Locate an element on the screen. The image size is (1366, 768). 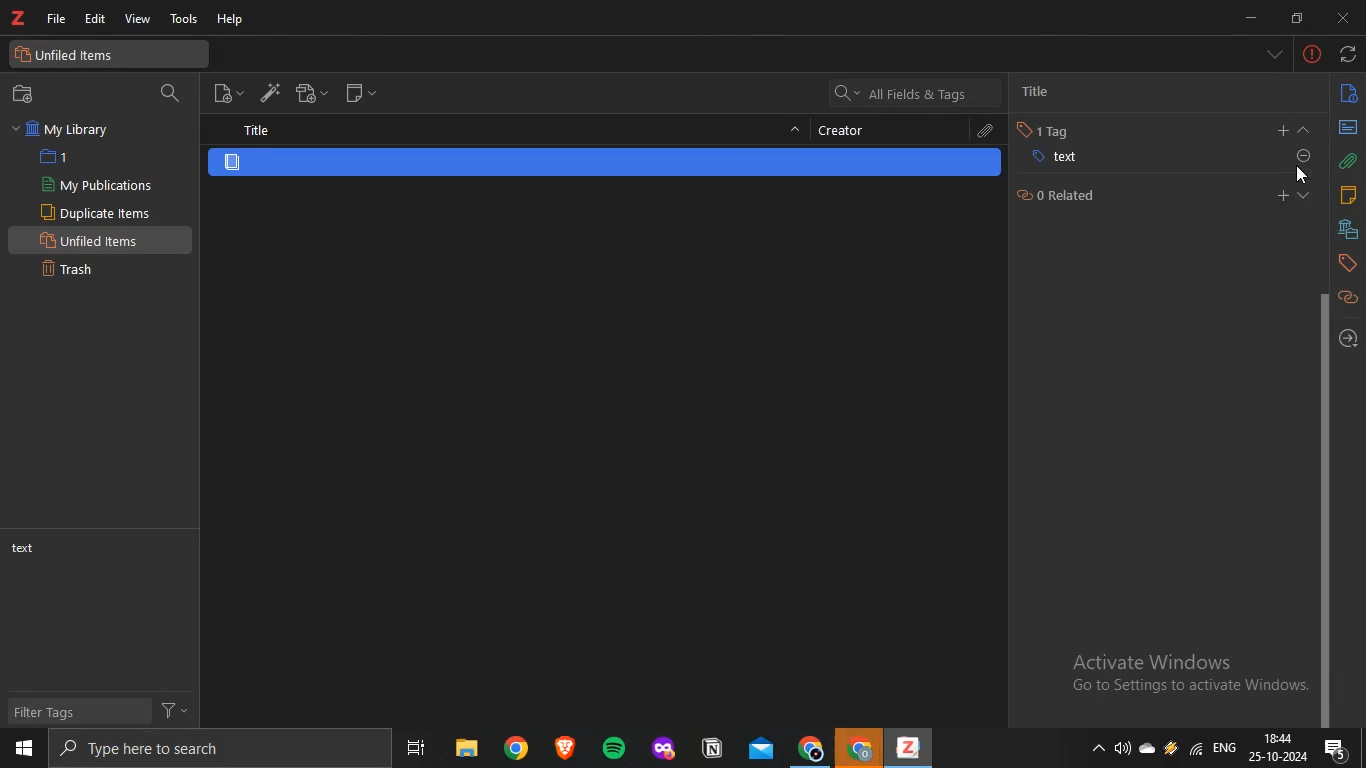
add is located at coordinates (1283, 130).